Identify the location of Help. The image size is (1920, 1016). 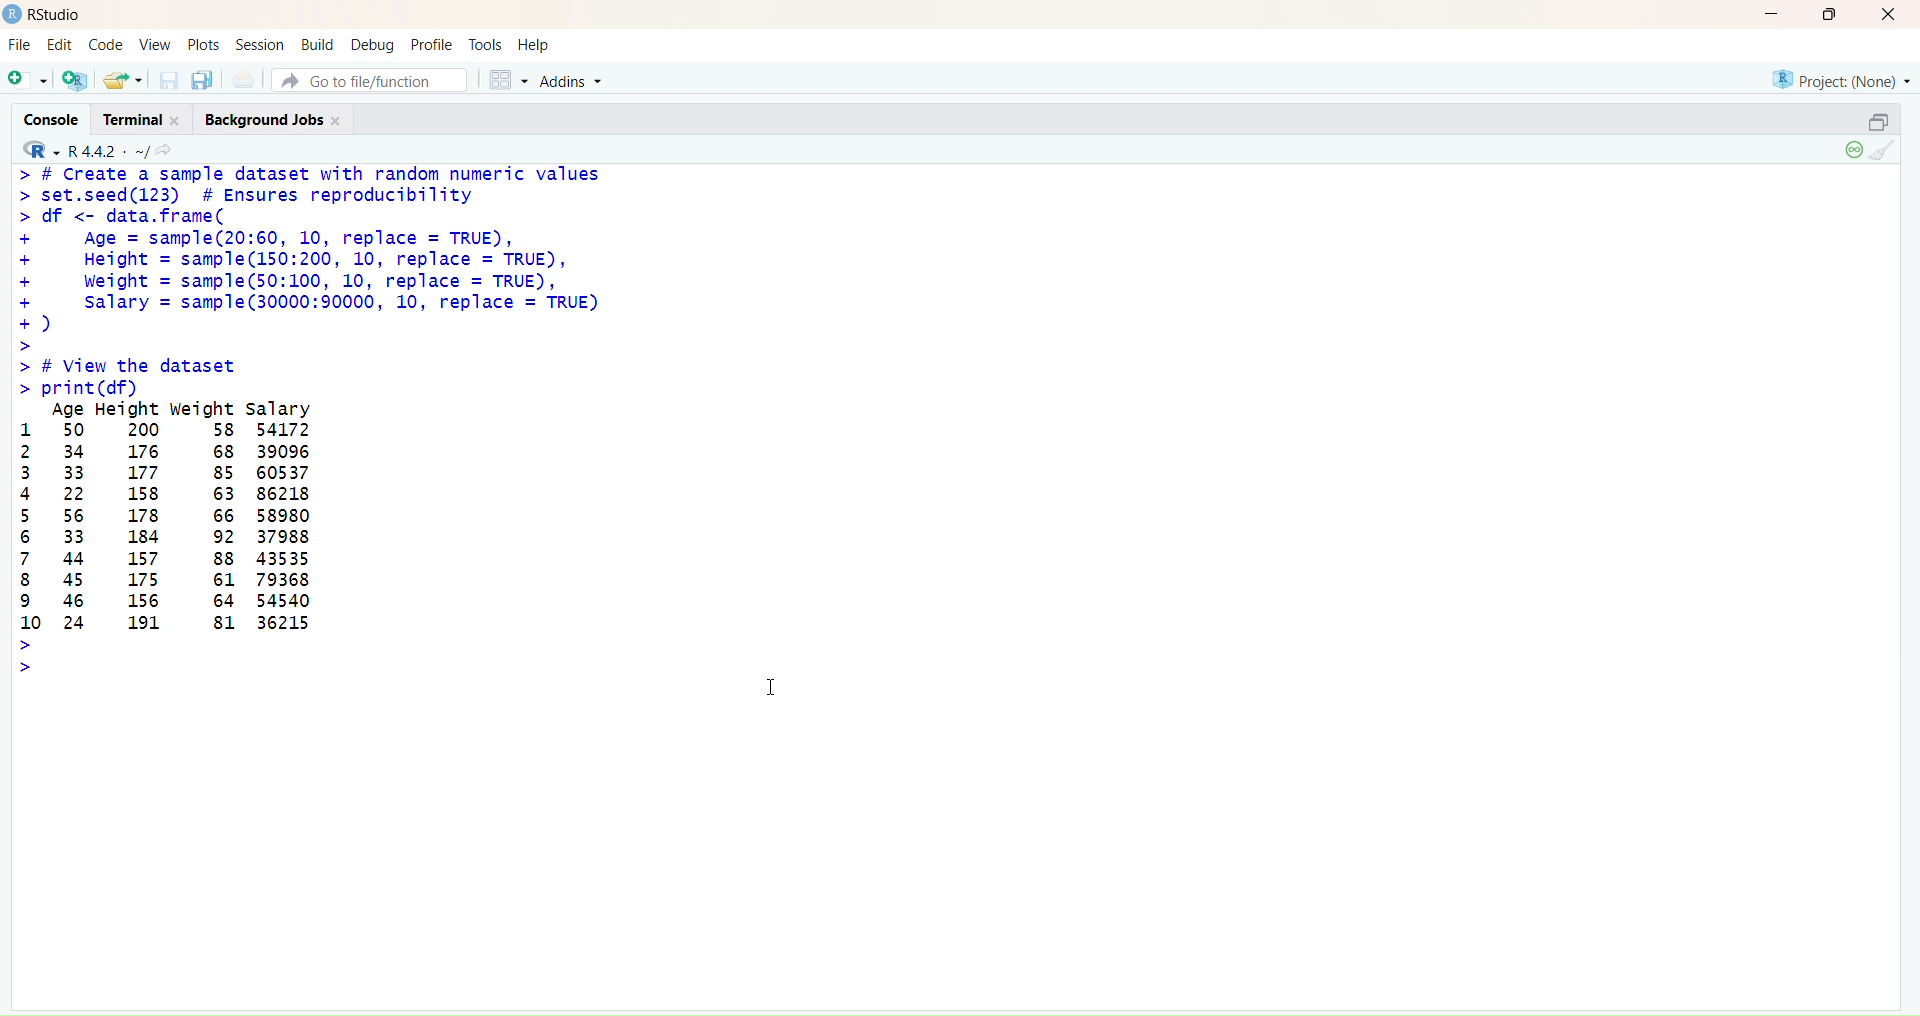
(533, 41).